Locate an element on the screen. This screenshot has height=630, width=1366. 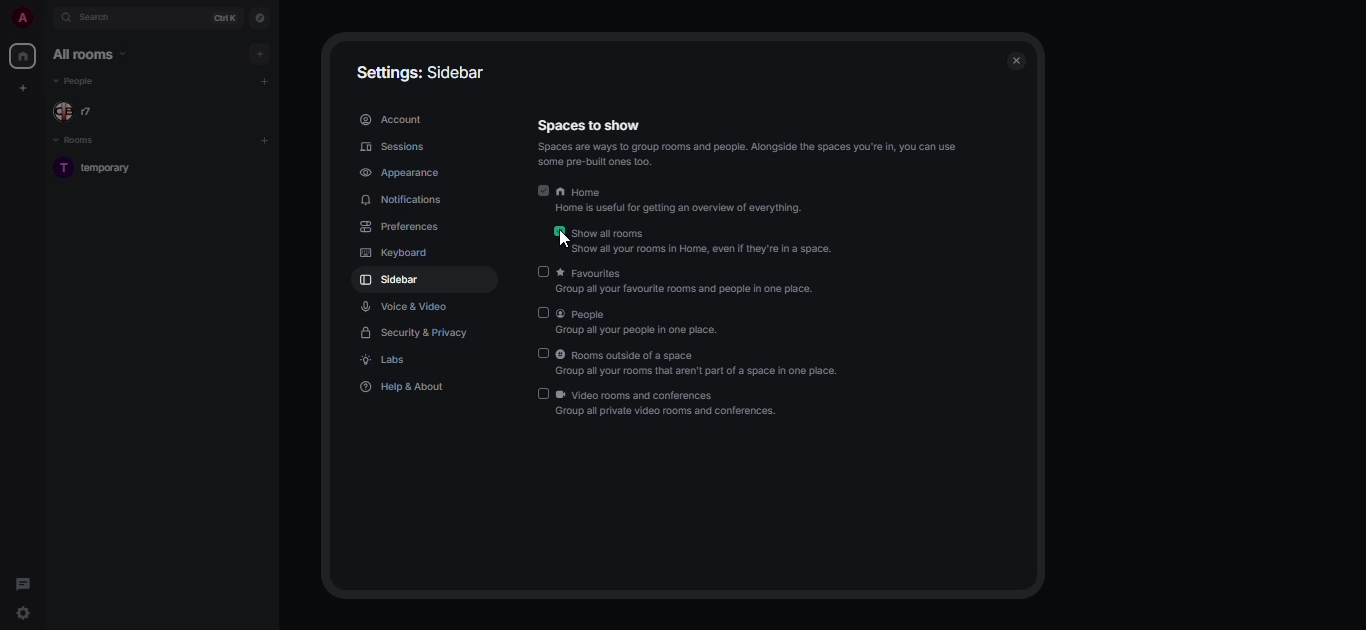
labs is located at coordinates (386, 362).